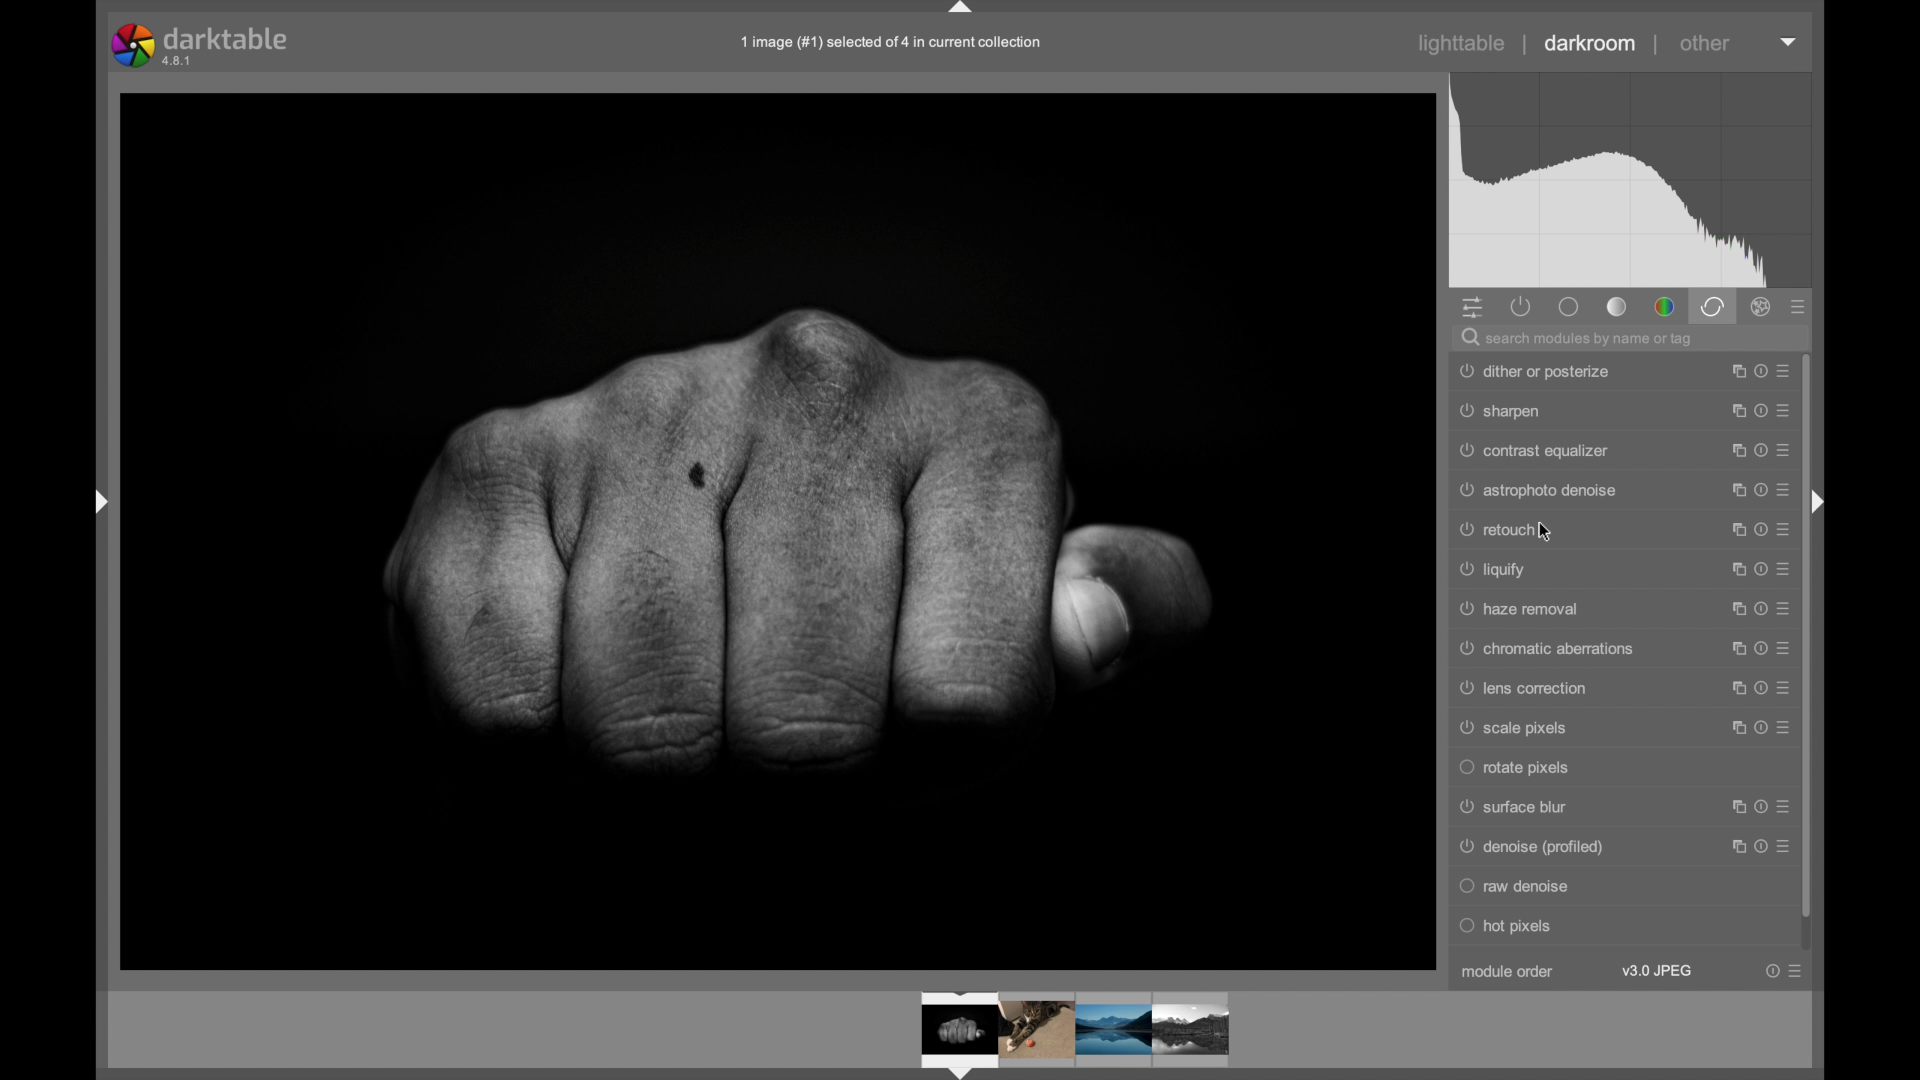 This screenshot has height=1080, width=1920. Describe the element at coordinates (779, 531) in the screenshot. I see `photo` at that location.